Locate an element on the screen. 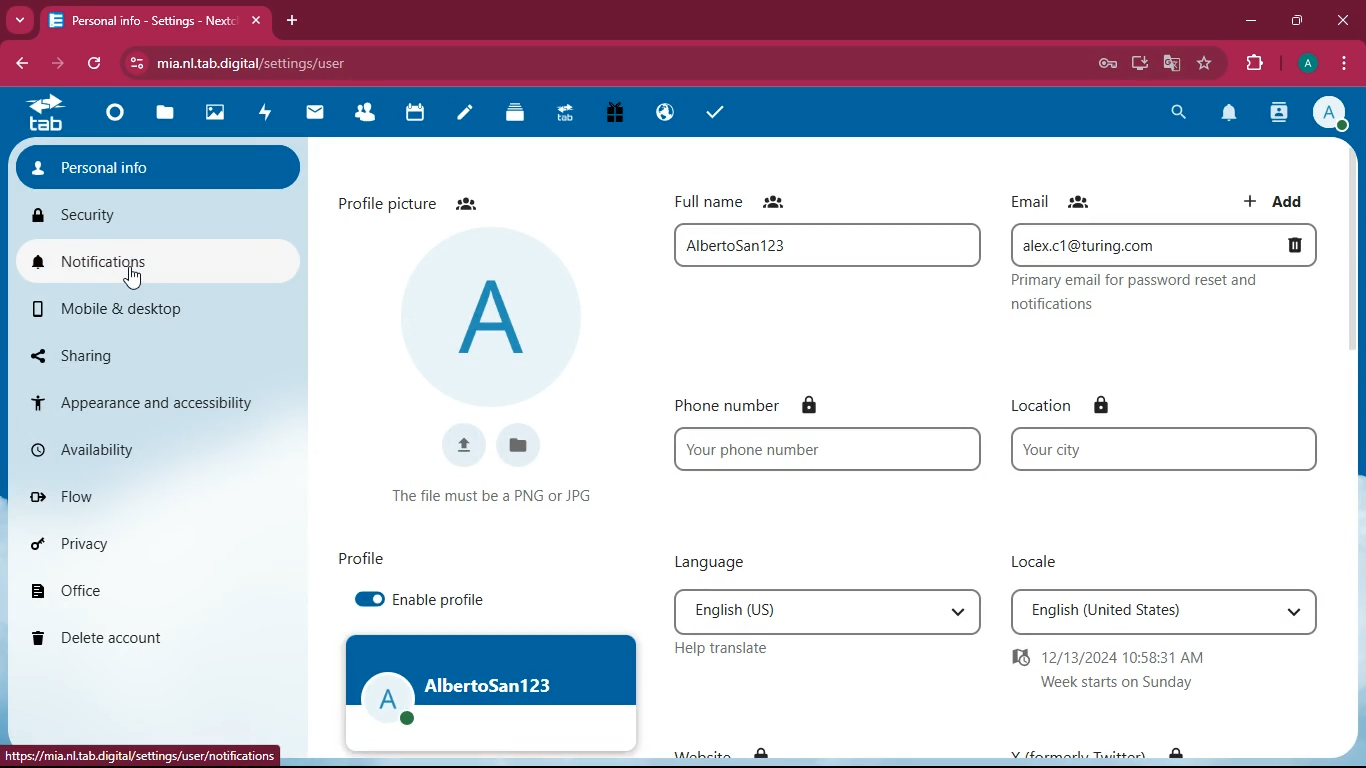 Image resolution: width=1366 pixels, height=768 pixels. add is located at coordinates (1276, 201).